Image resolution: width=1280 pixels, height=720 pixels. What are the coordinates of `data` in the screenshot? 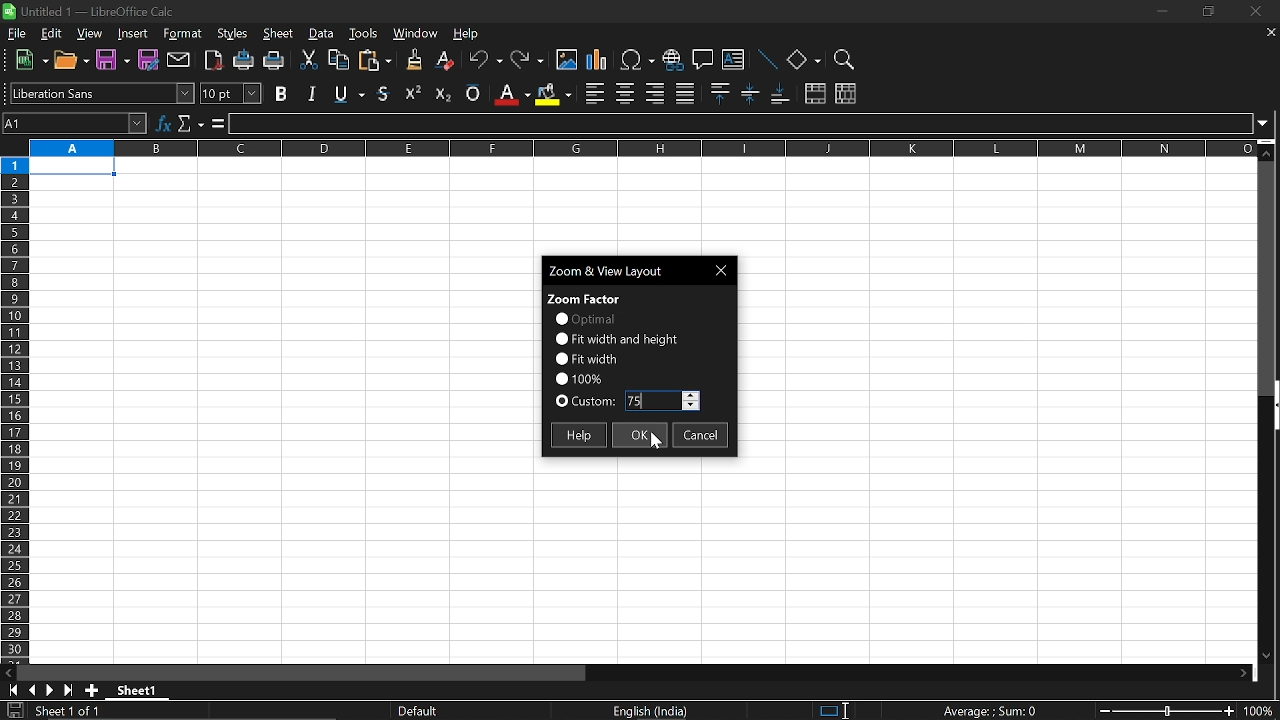 It's located at (322, 34).